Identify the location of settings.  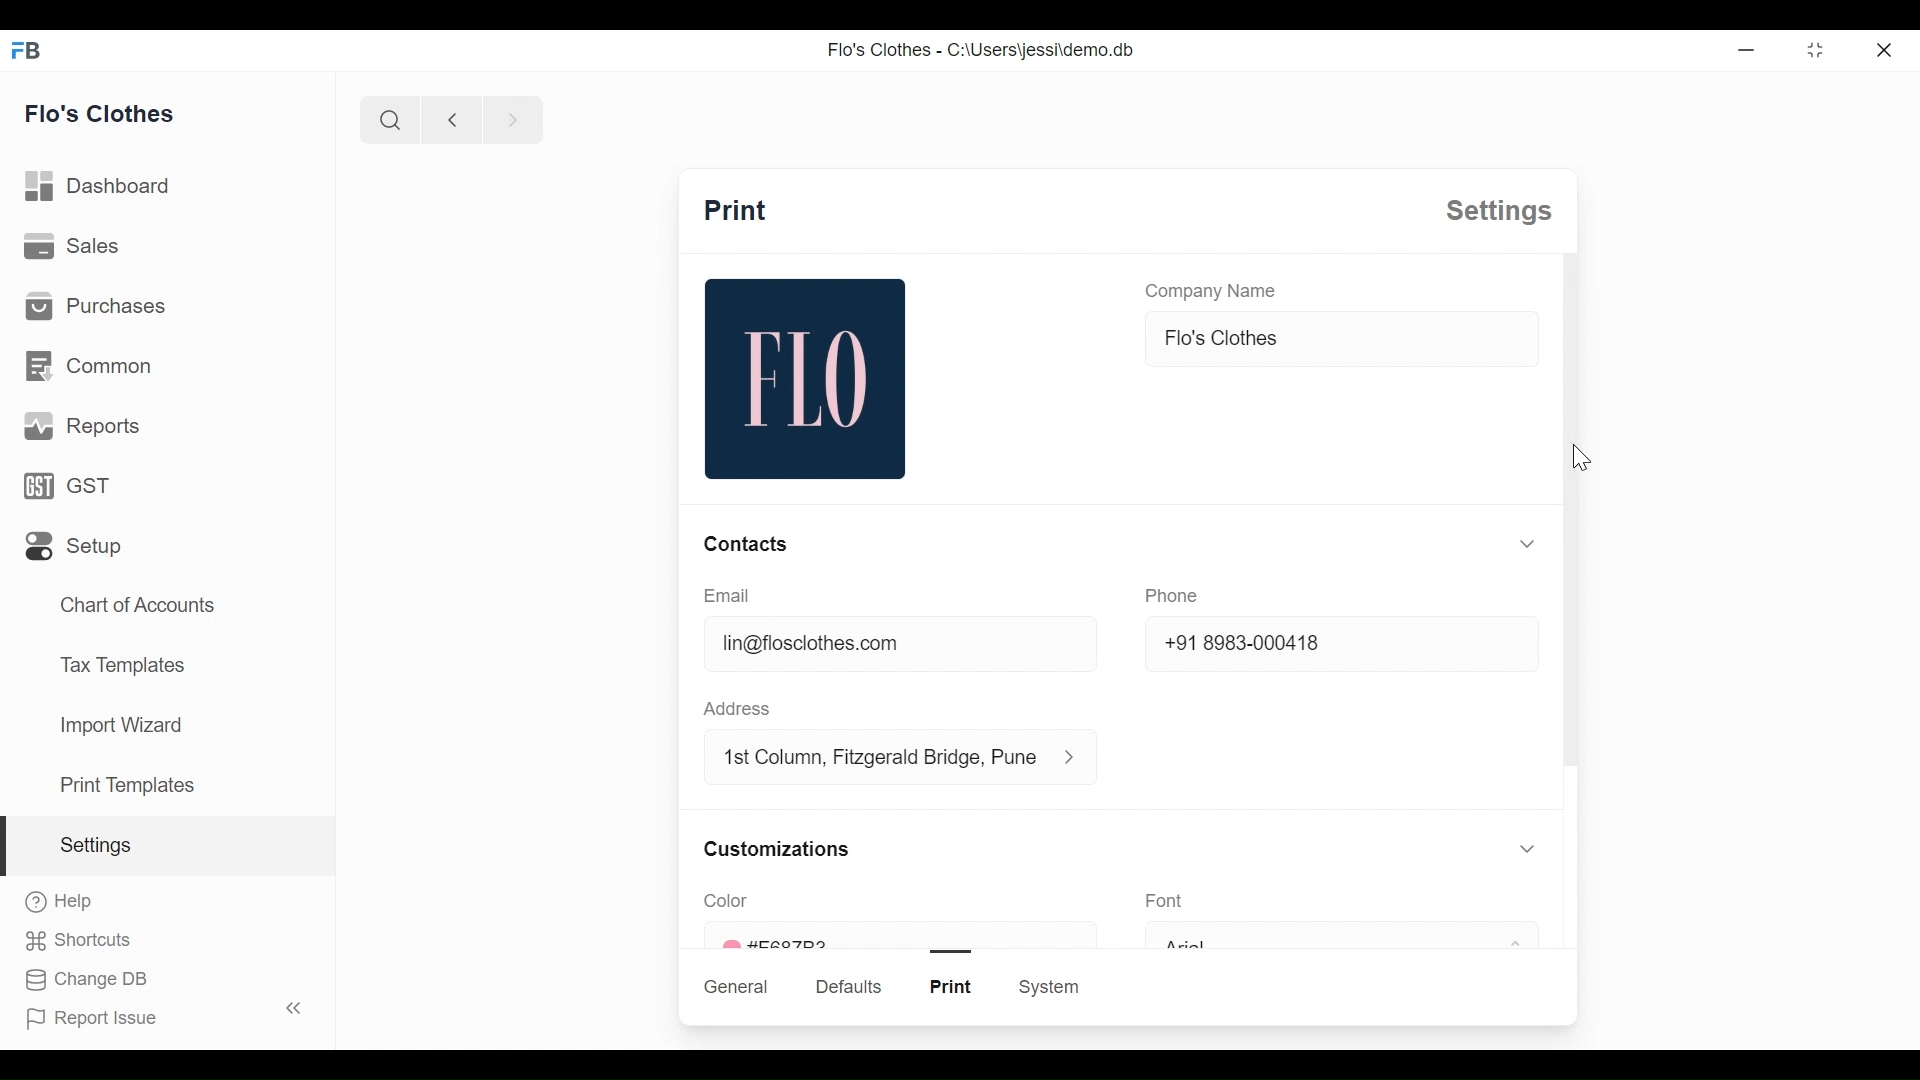
(94, 845).